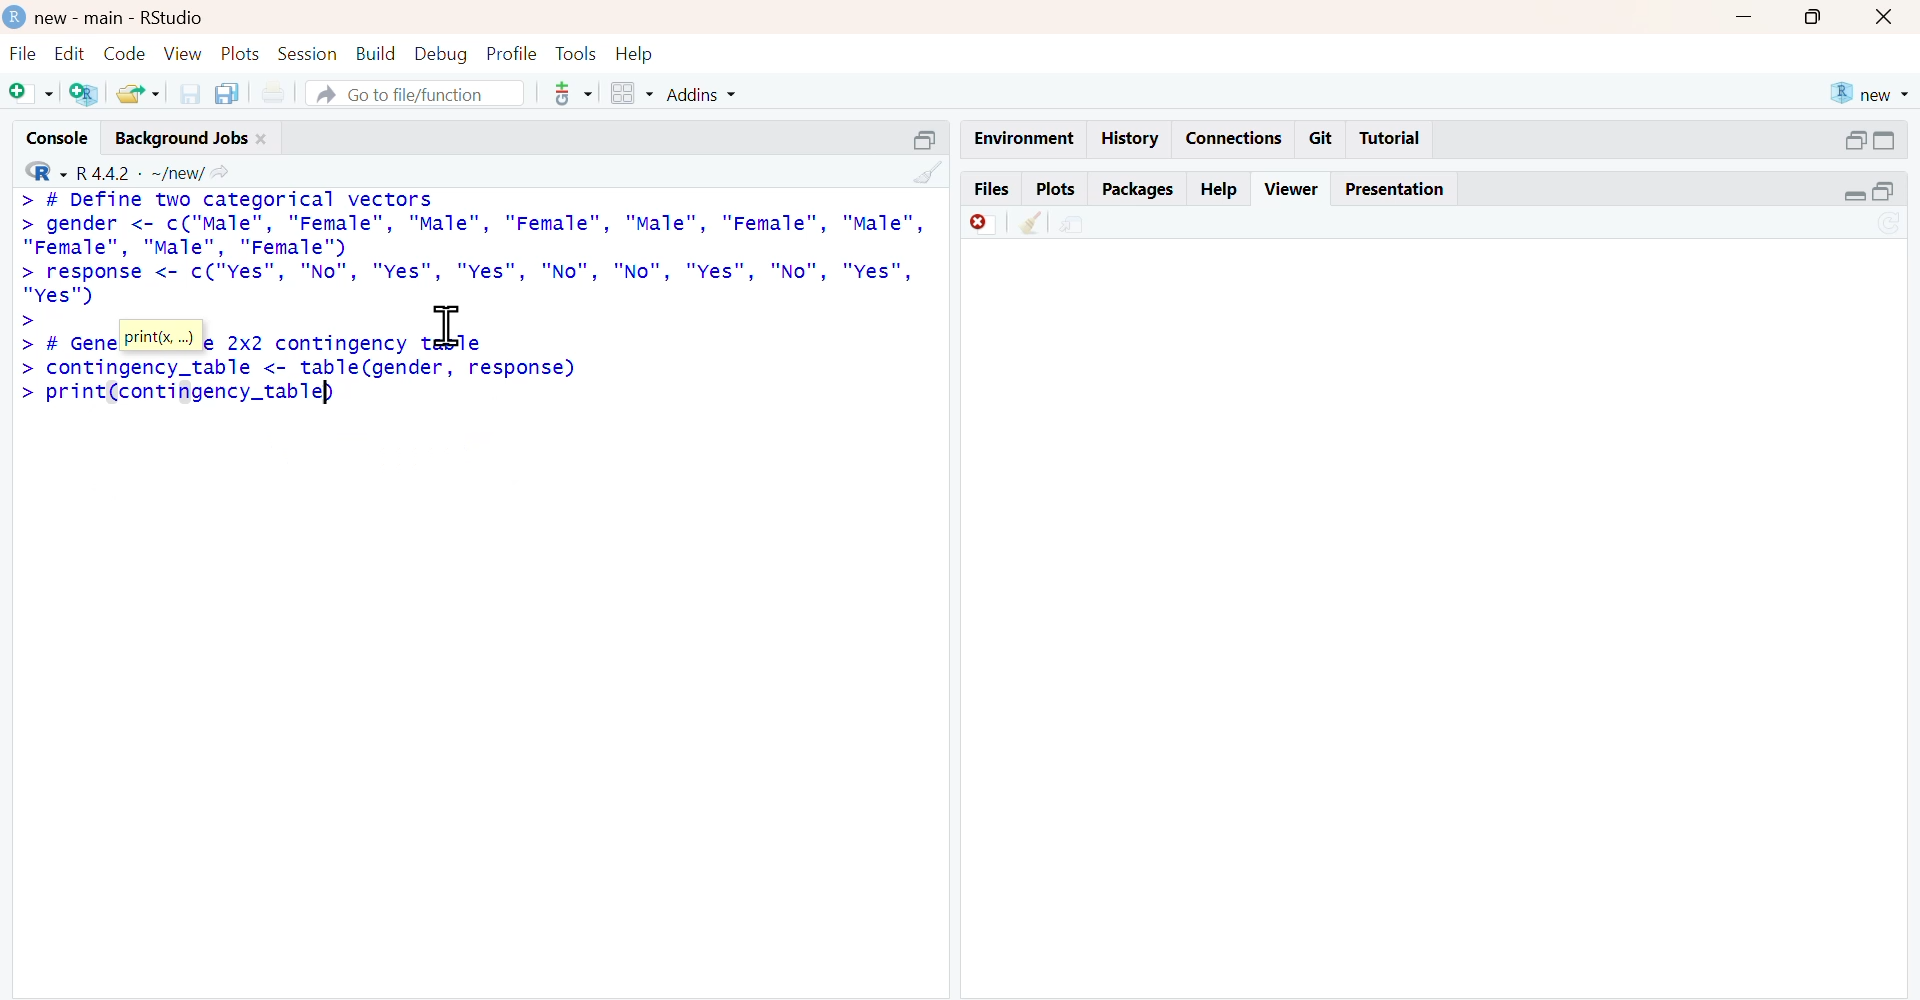 Image resolution: width=1920 pixels, height=1000 pixels. I want to click on Environment , so click(1026, 138).